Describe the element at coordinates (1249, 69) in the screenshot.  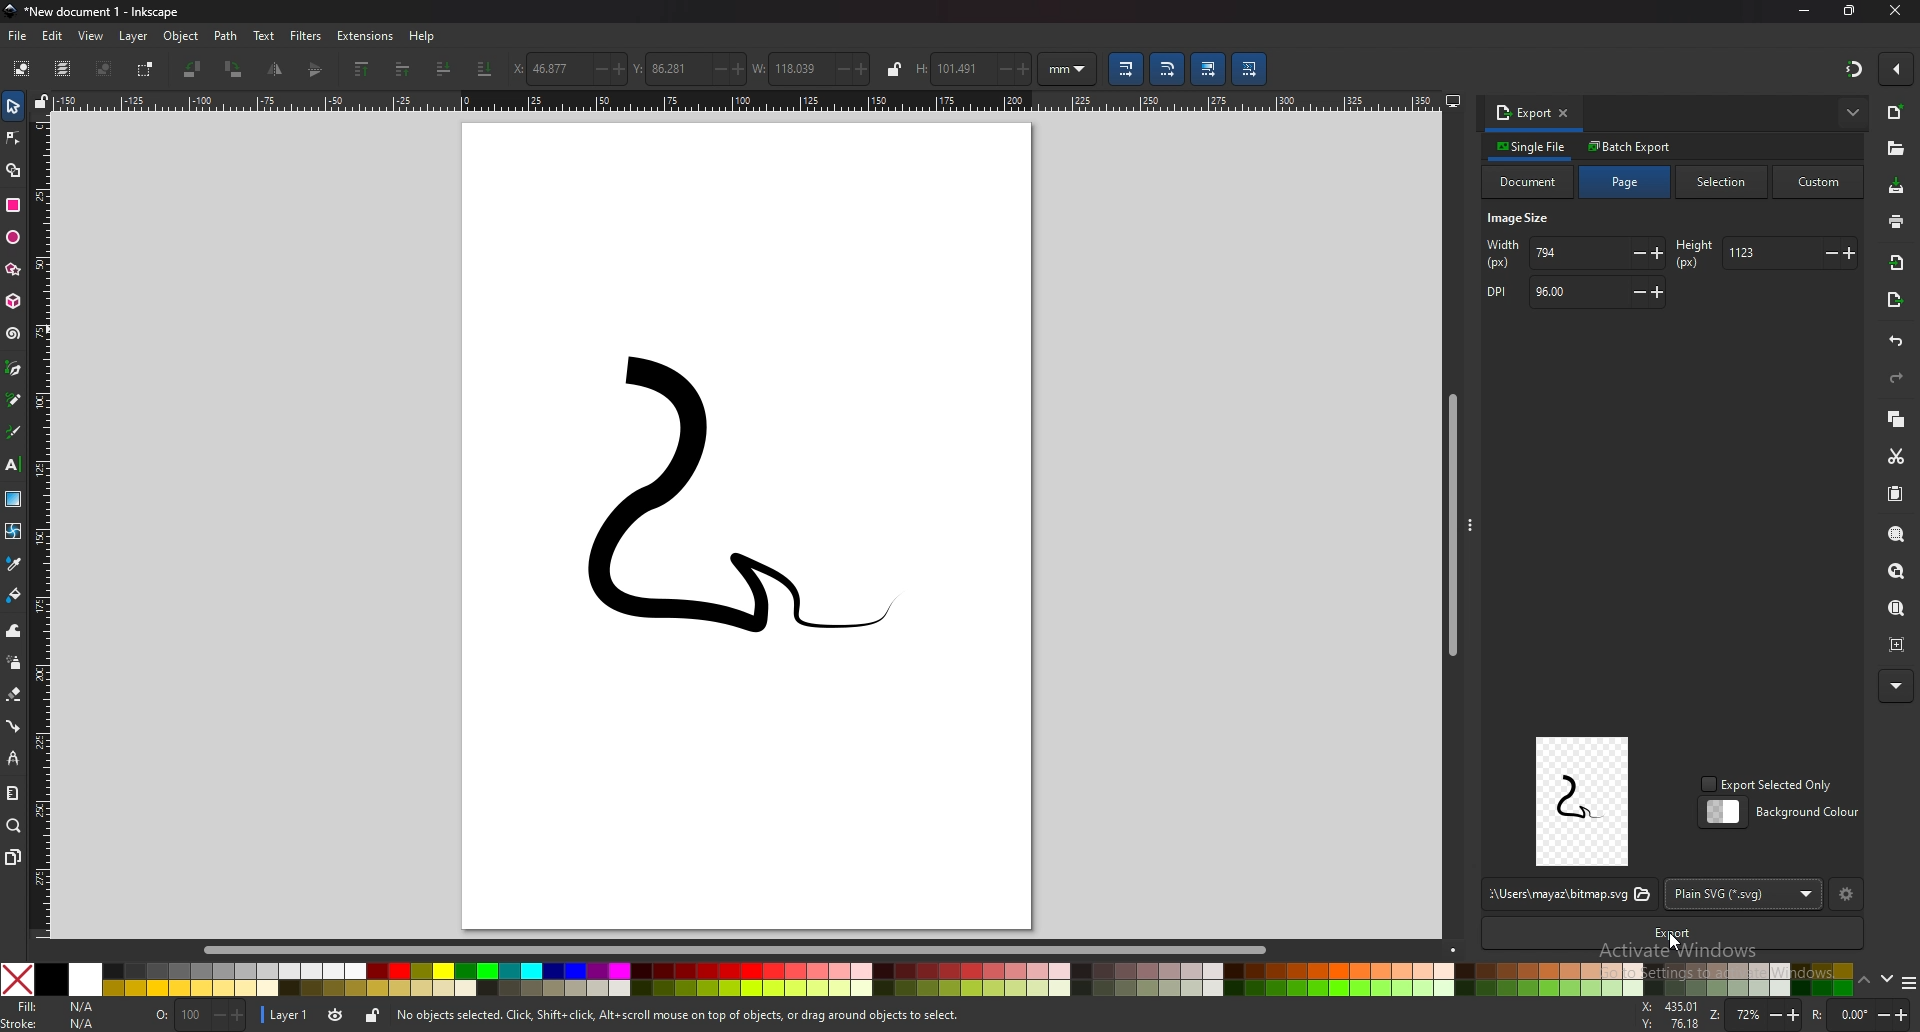
I see `move patterns` at that location.